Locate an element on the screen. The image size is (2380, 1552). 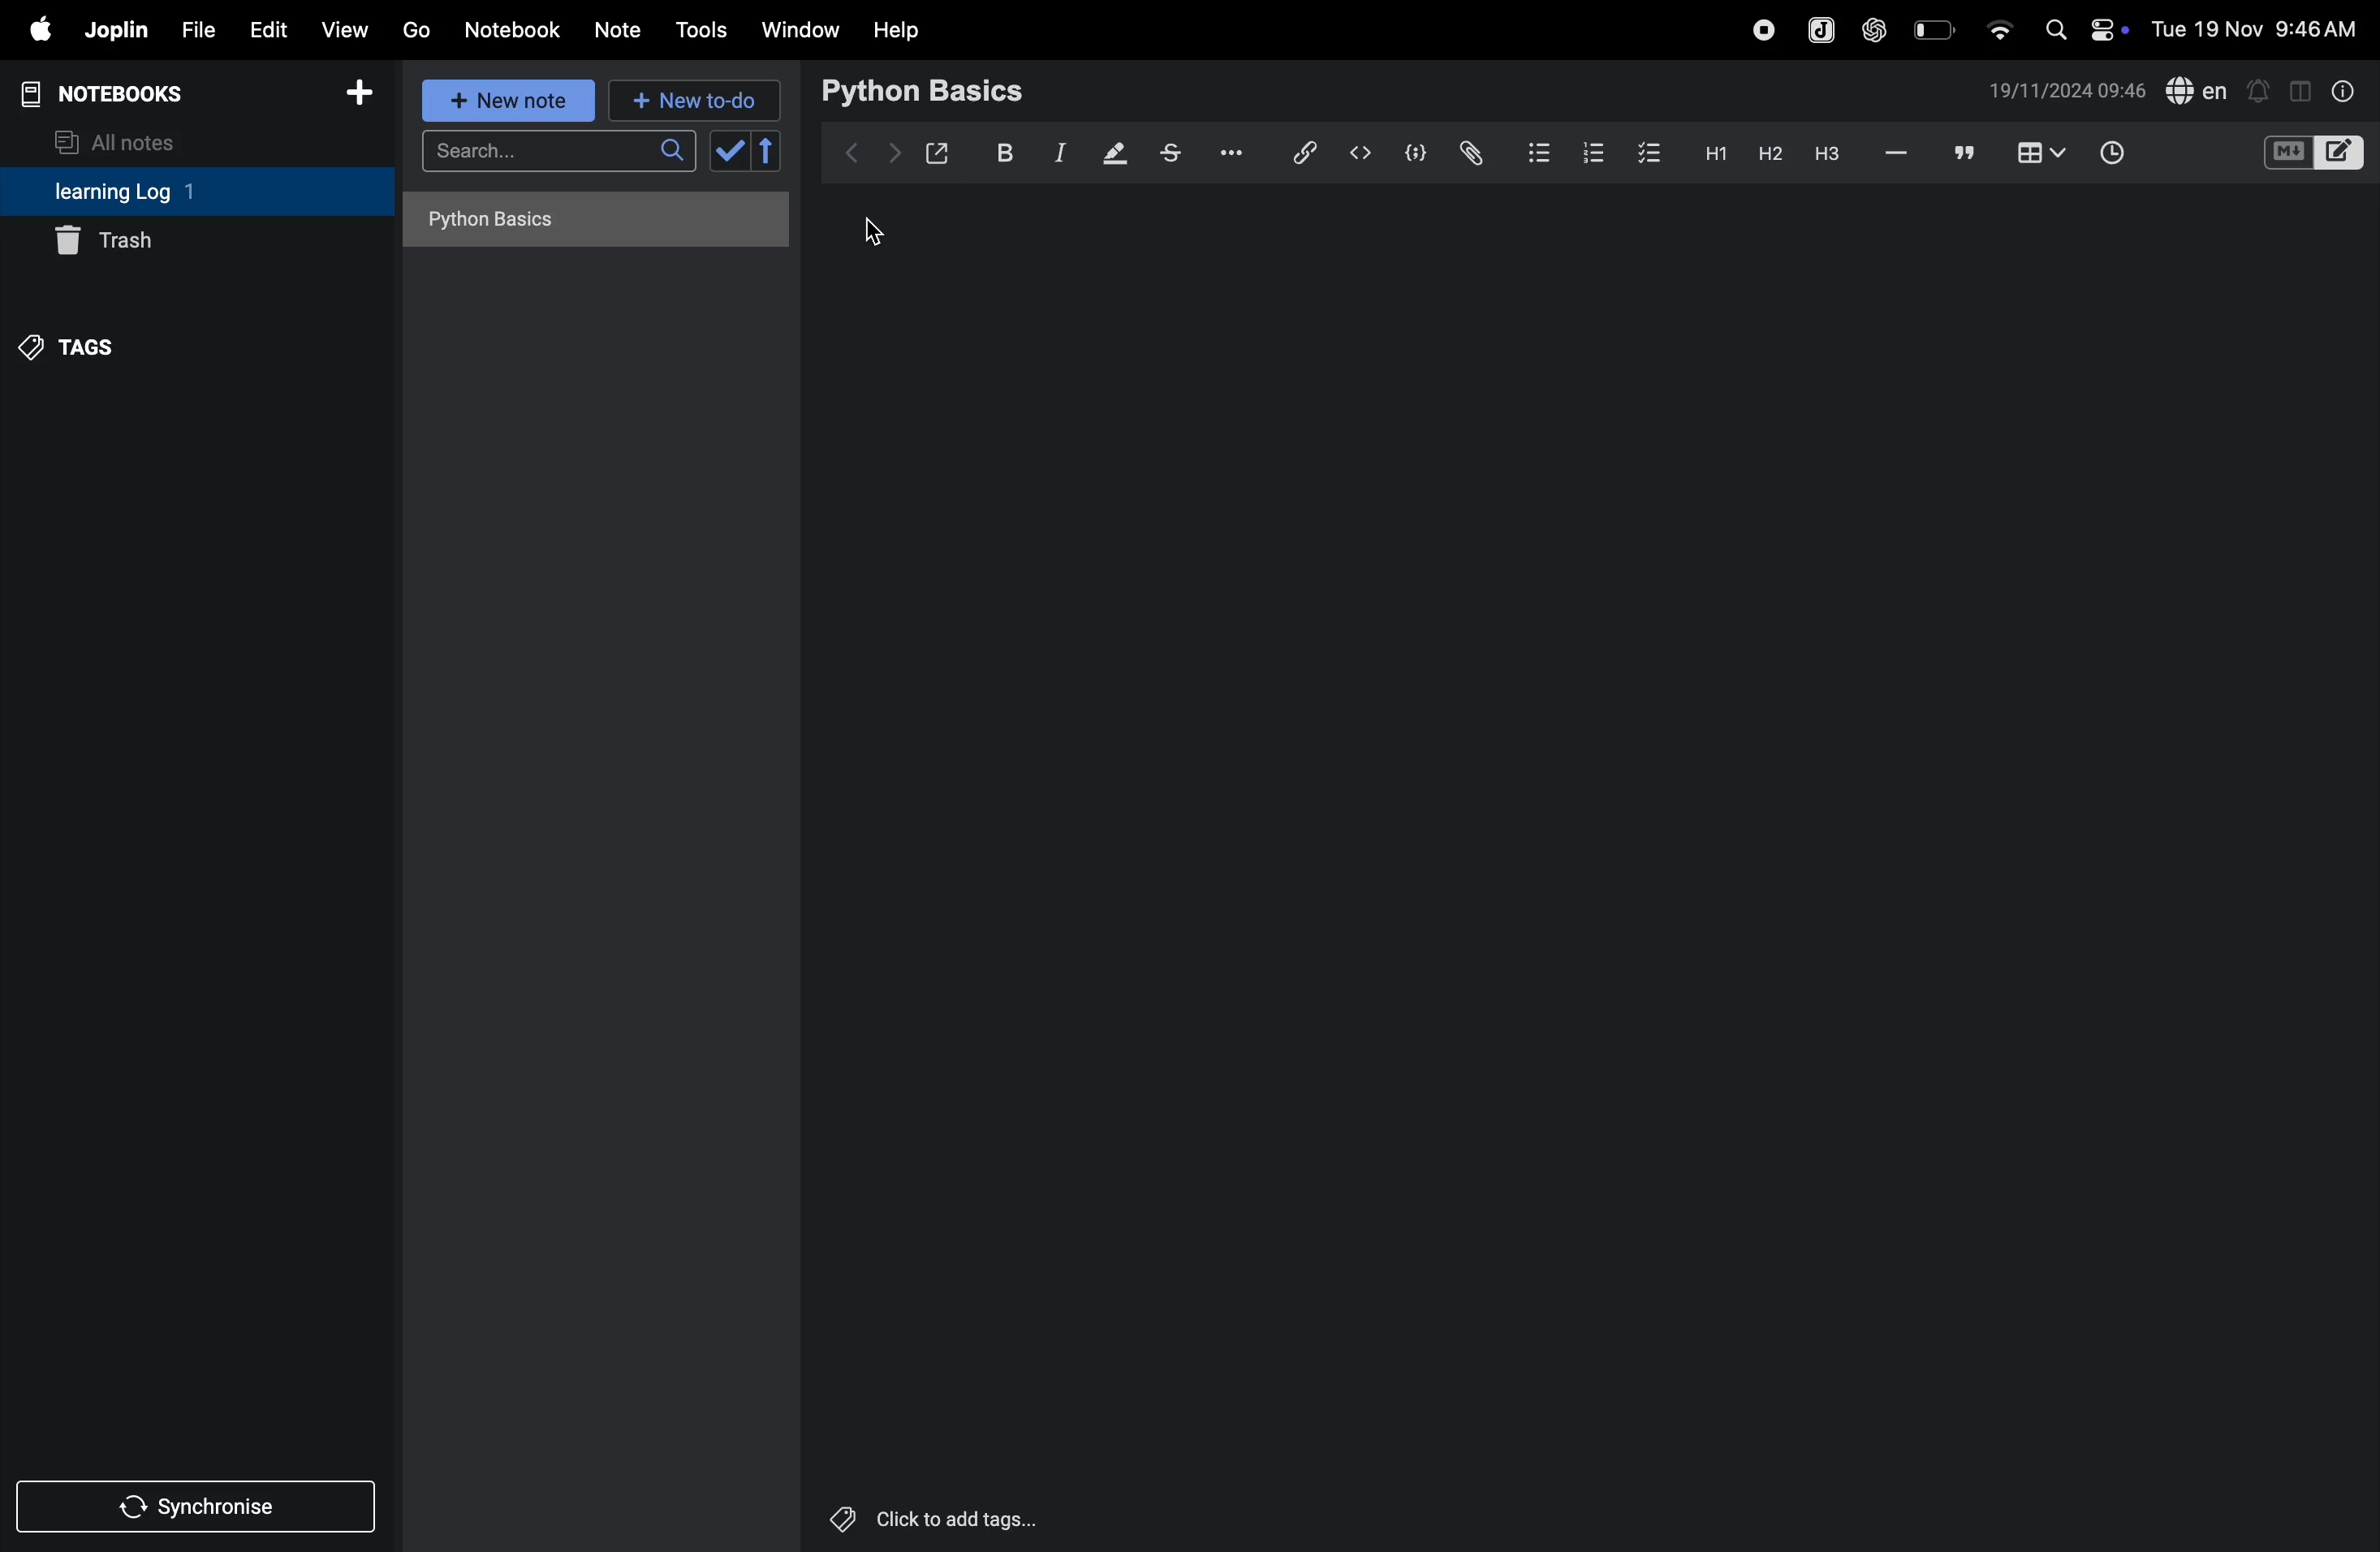
apple widgets is located at coordinates (2082, 27).